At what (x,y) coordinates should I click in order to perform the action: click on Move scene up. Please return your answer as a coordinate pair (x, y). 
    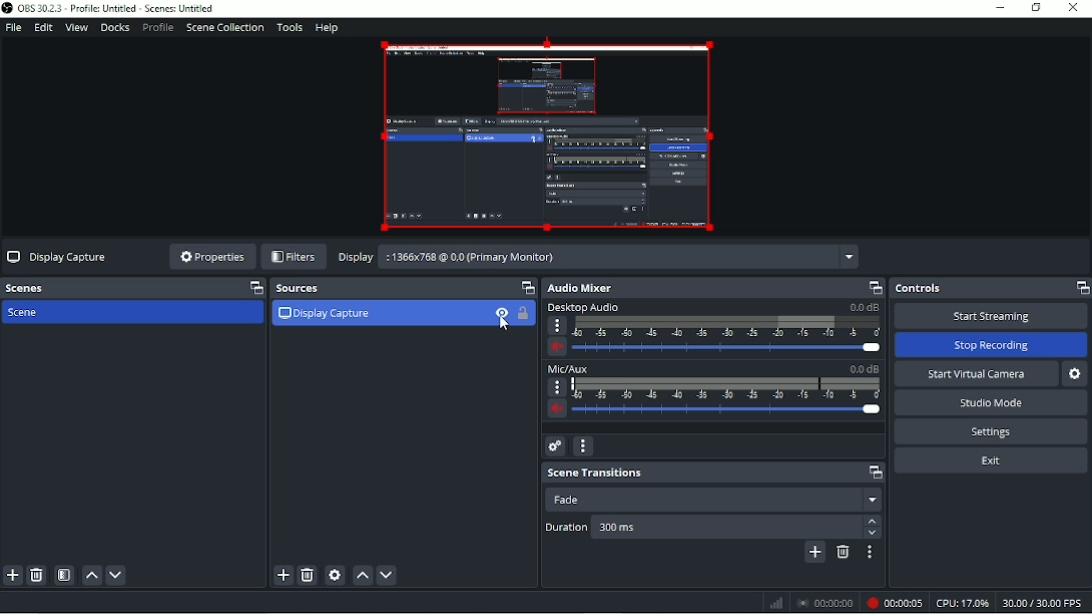
    Looking at the image, I should click on (91, 575).